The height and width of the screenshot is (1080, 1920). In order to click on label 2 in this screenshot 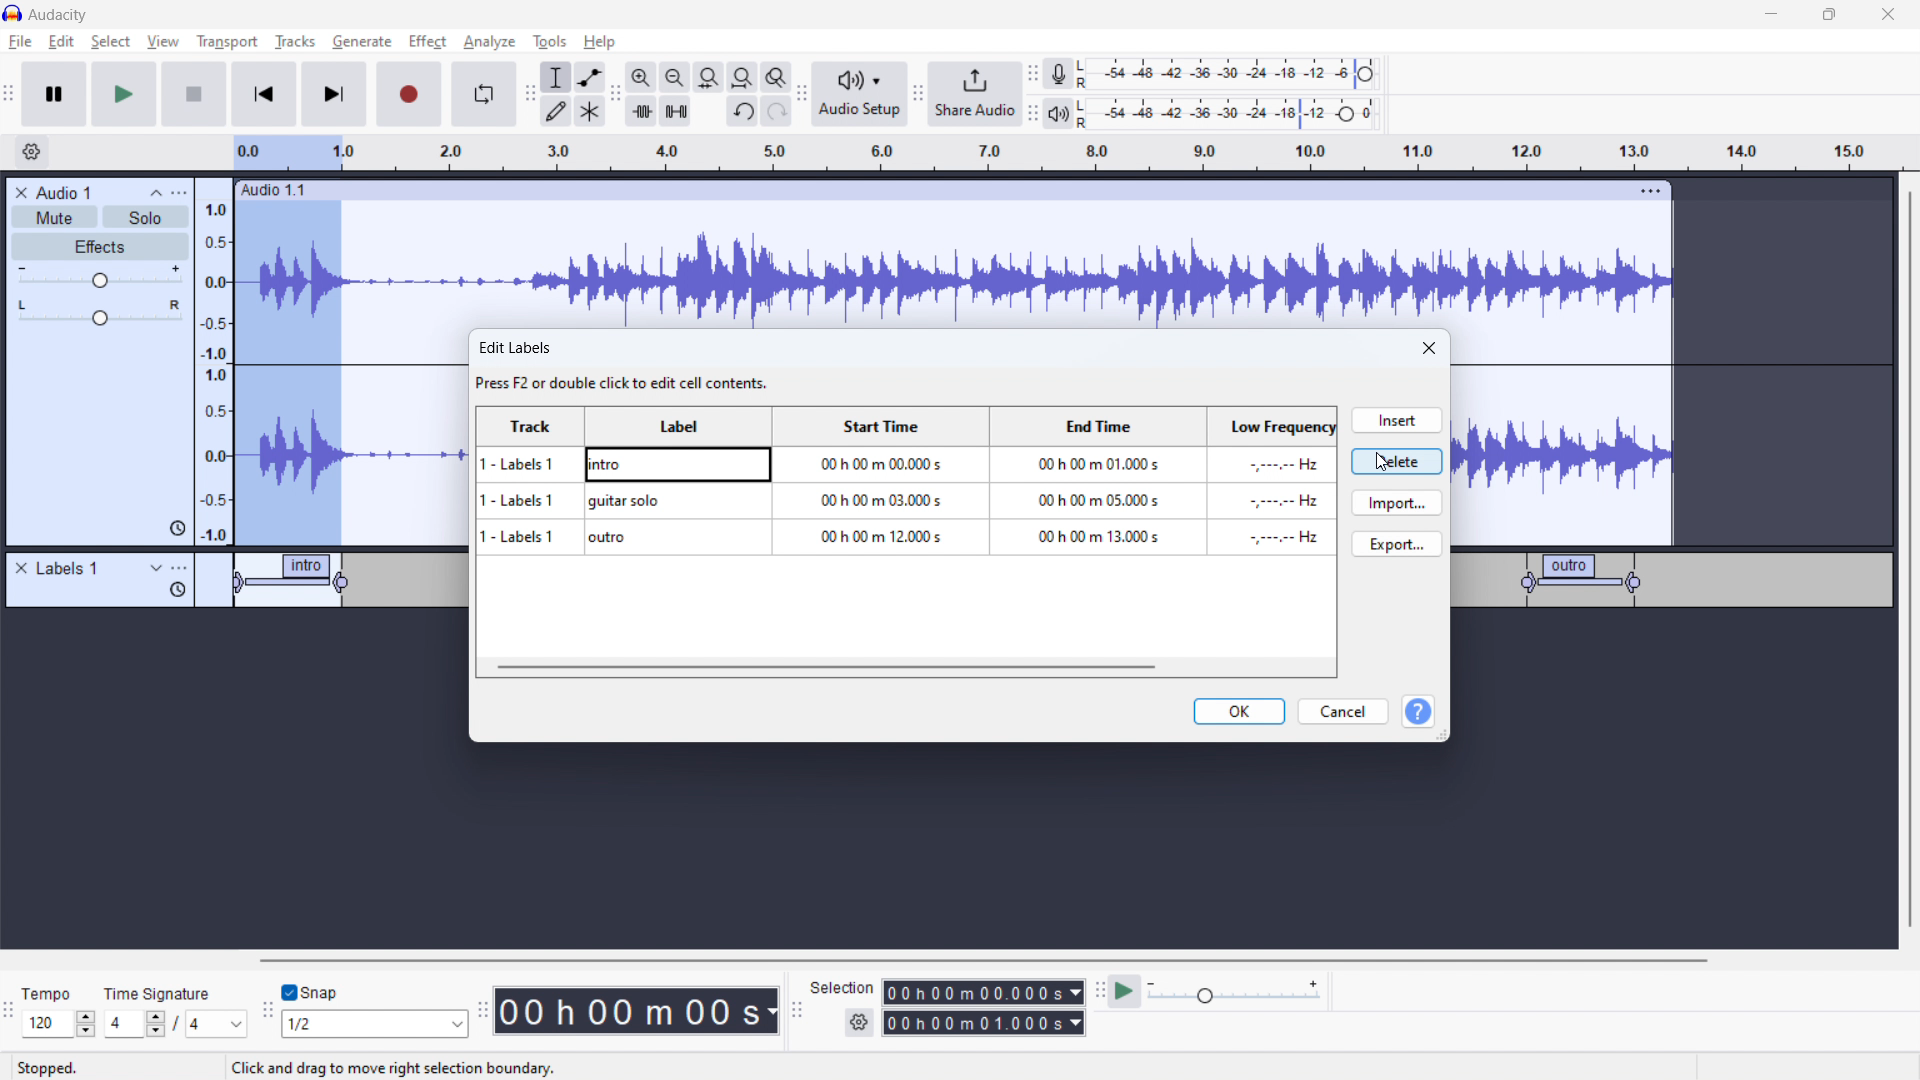, I will do `click(656, 582)`.